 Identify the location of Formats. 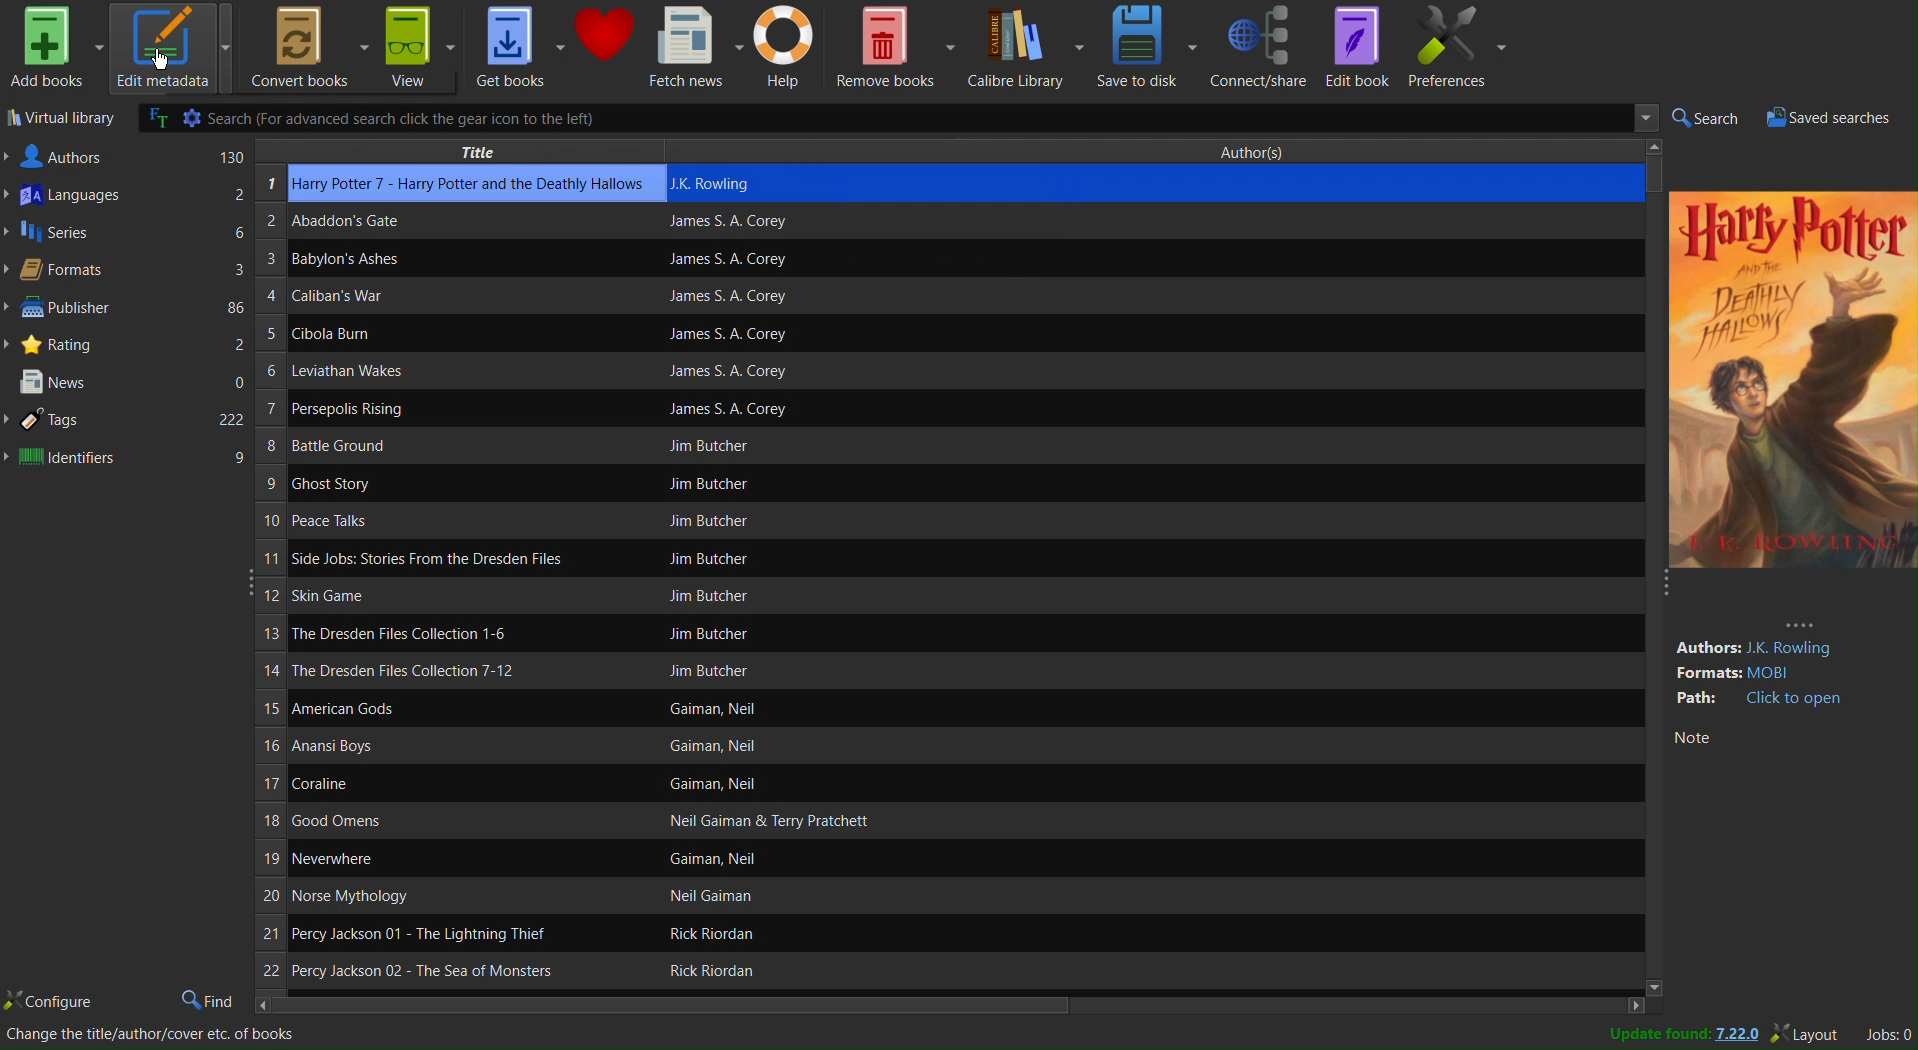
(128, 272).